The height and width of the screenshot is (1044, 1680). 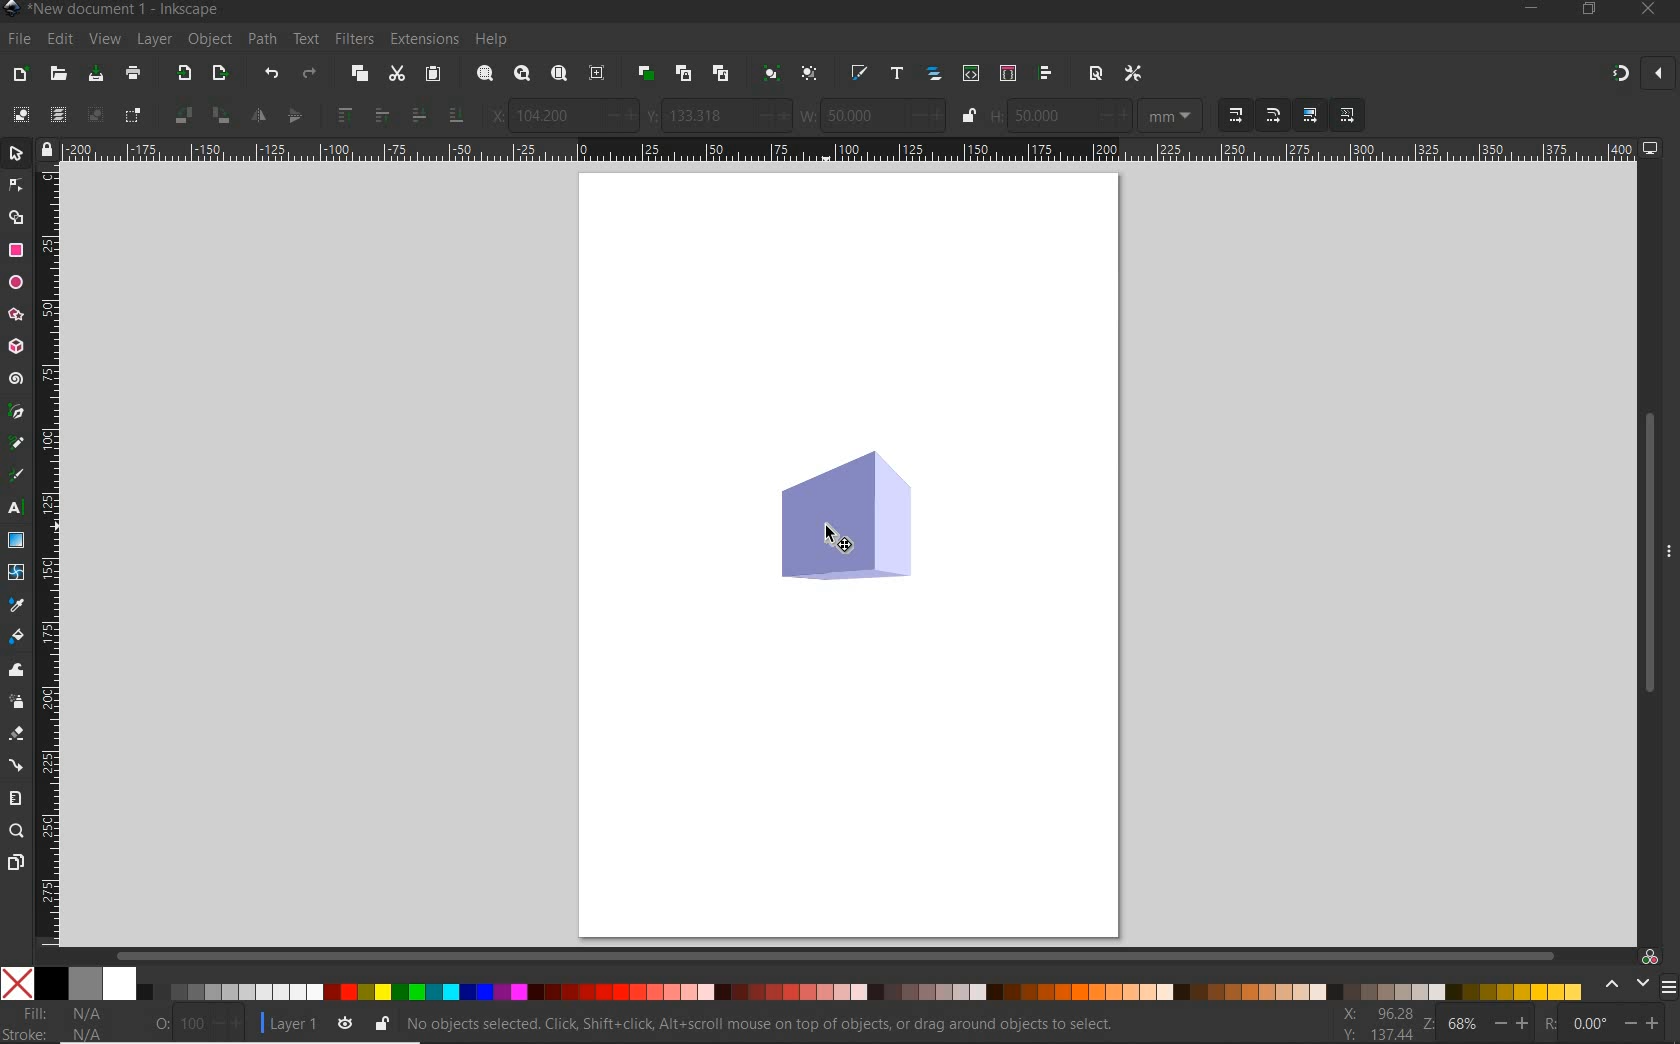 I want to click on redo, so click(x=310, y=72).